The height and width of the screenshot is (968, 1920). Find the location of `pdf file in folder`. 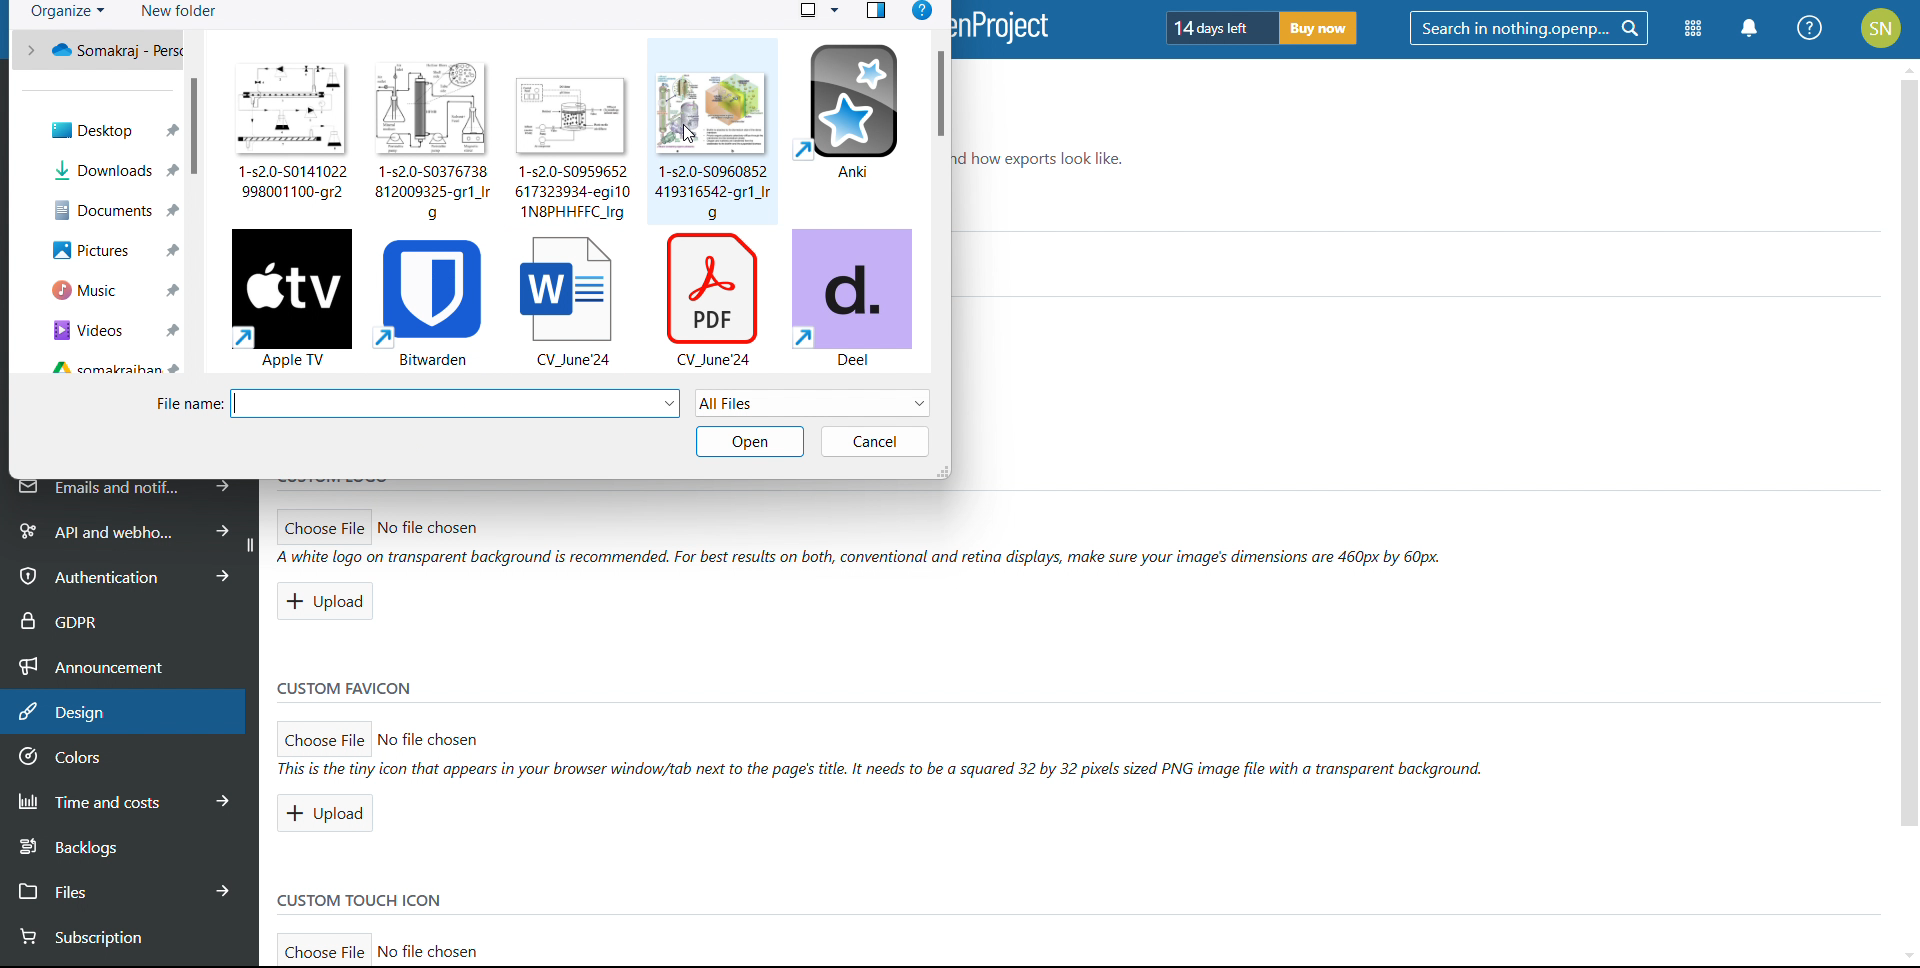

pdf file in folder is located at coordinates (718, 301).